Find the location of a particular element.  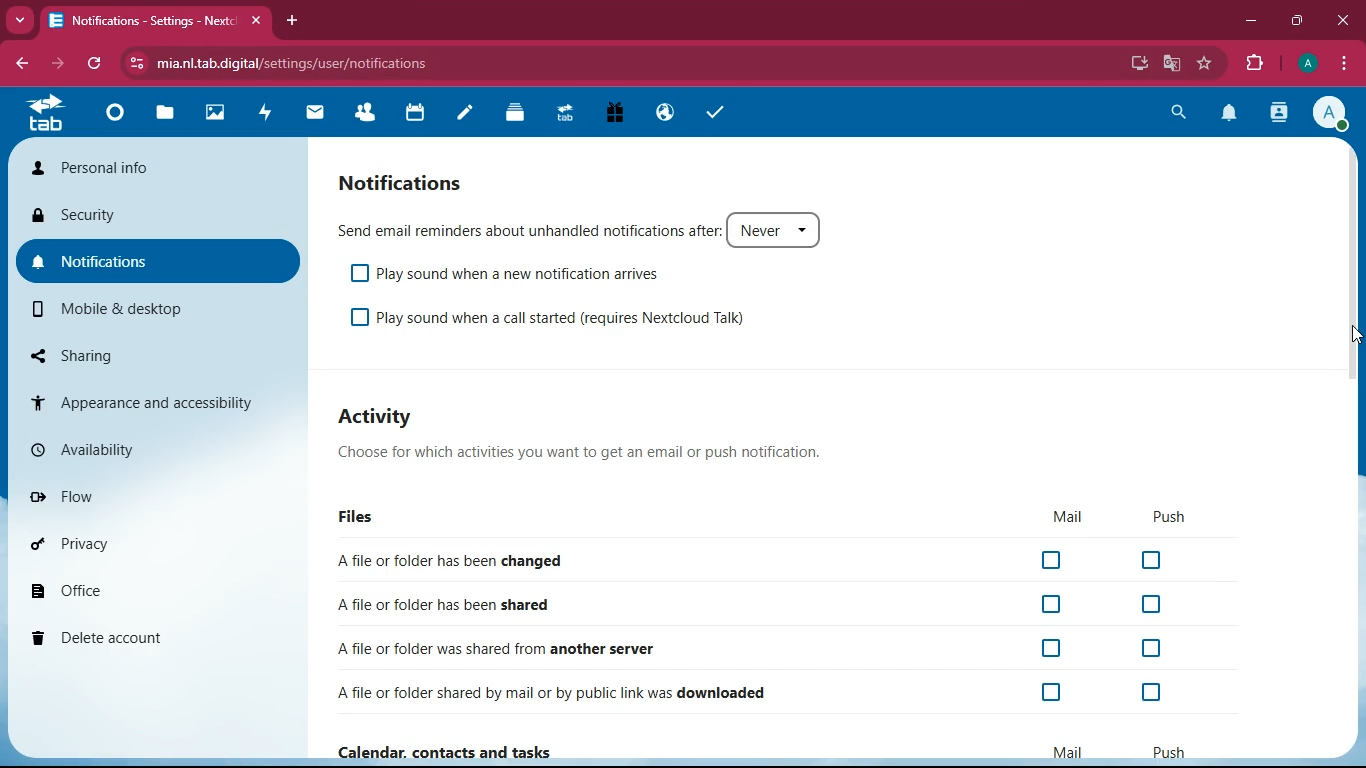

availability is located at coordinates (156, 447).